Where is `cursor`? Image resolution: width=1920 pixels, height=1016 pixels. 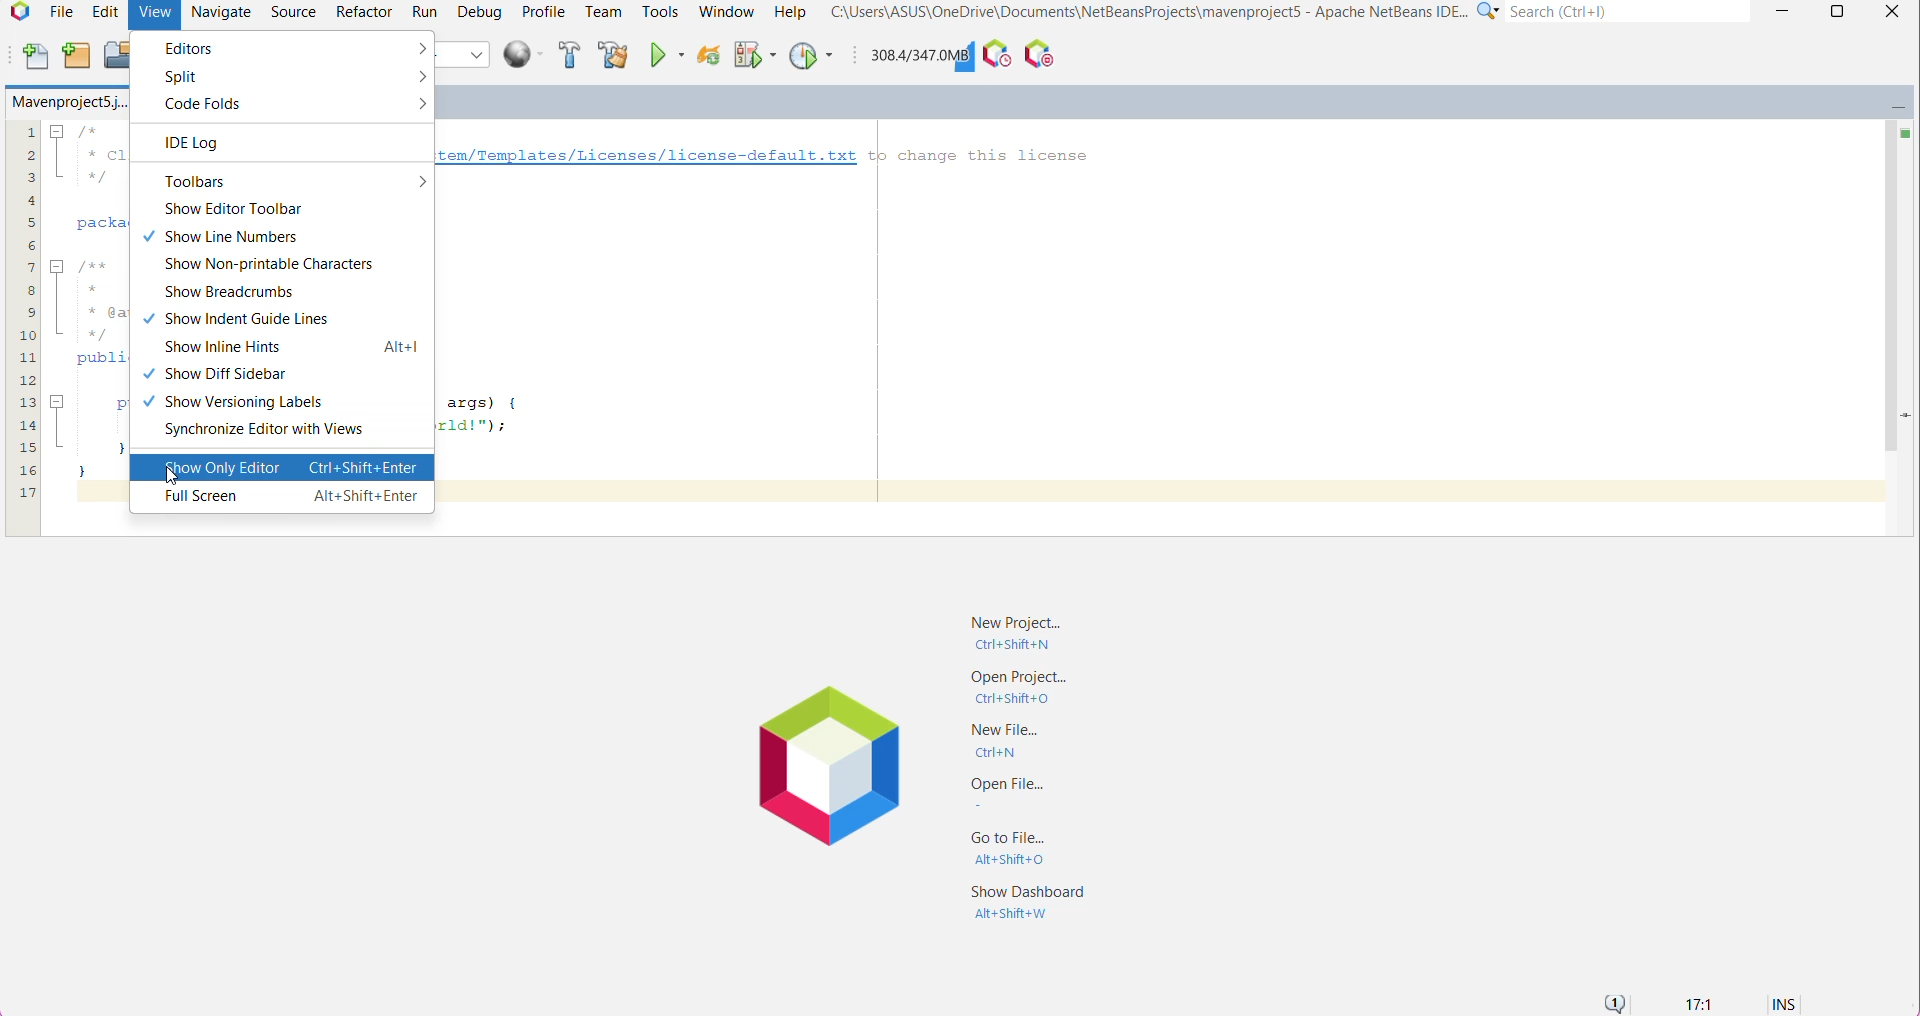
cursor is located at coordinates (173, 475).